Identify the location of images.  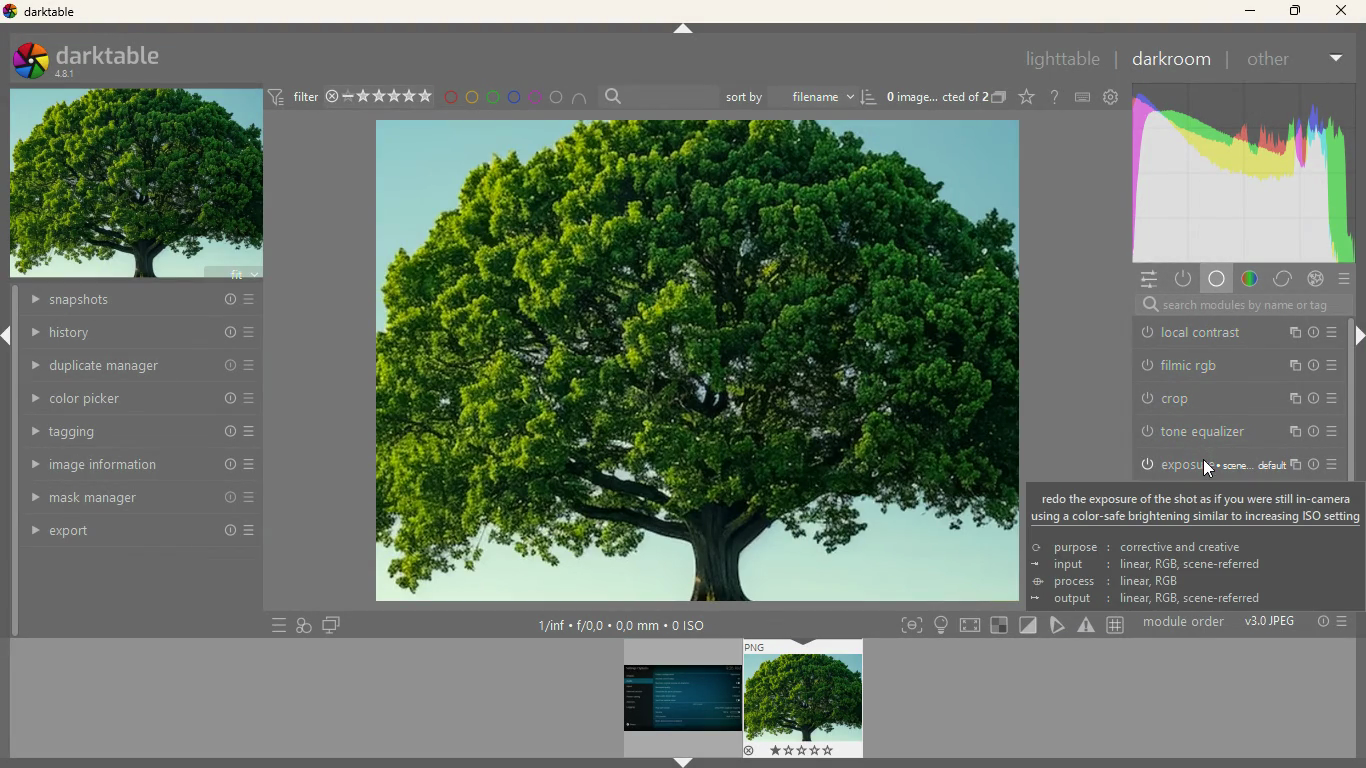
(1000, 97).